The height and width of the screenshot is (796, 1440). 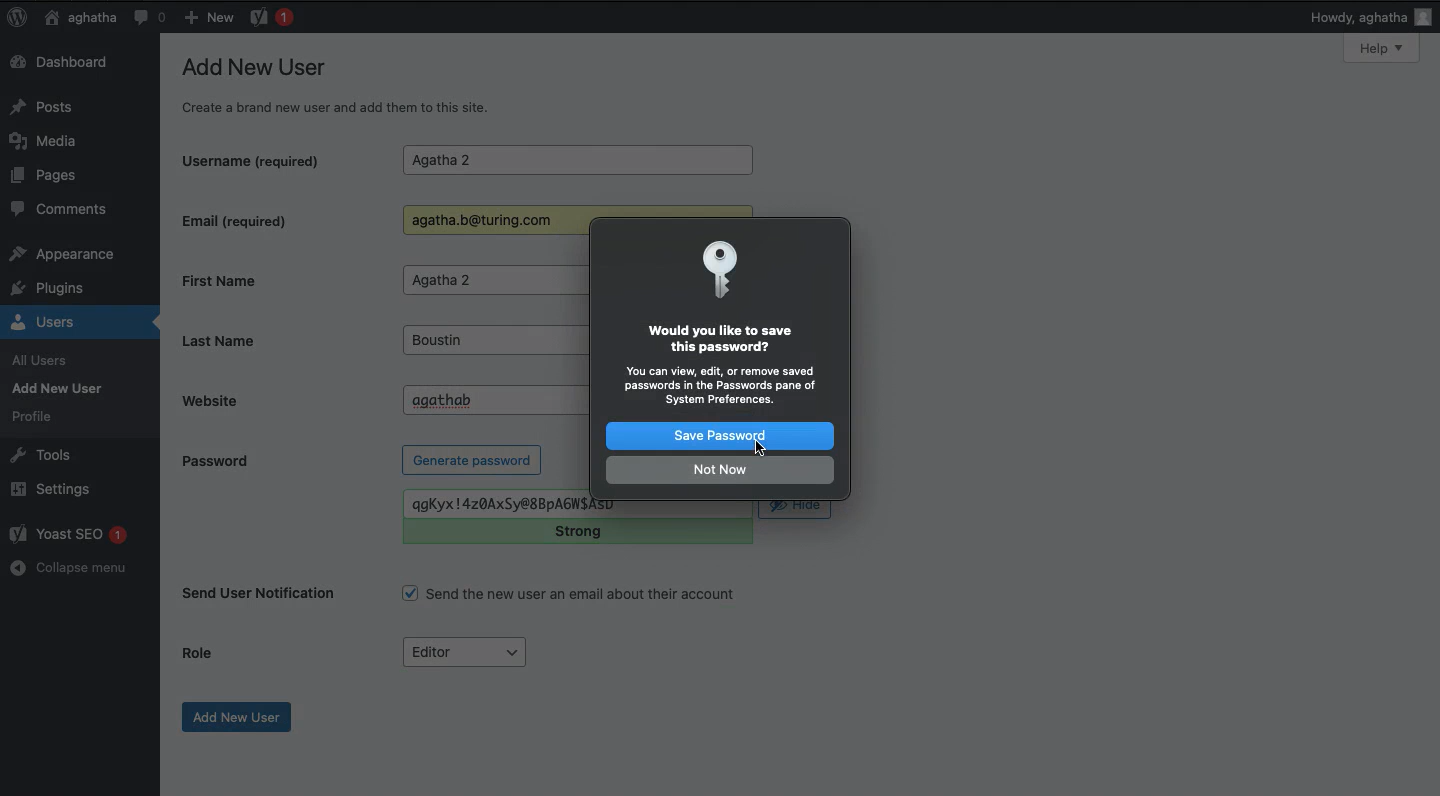 I want to click on Media, so click(x=50, y=141).